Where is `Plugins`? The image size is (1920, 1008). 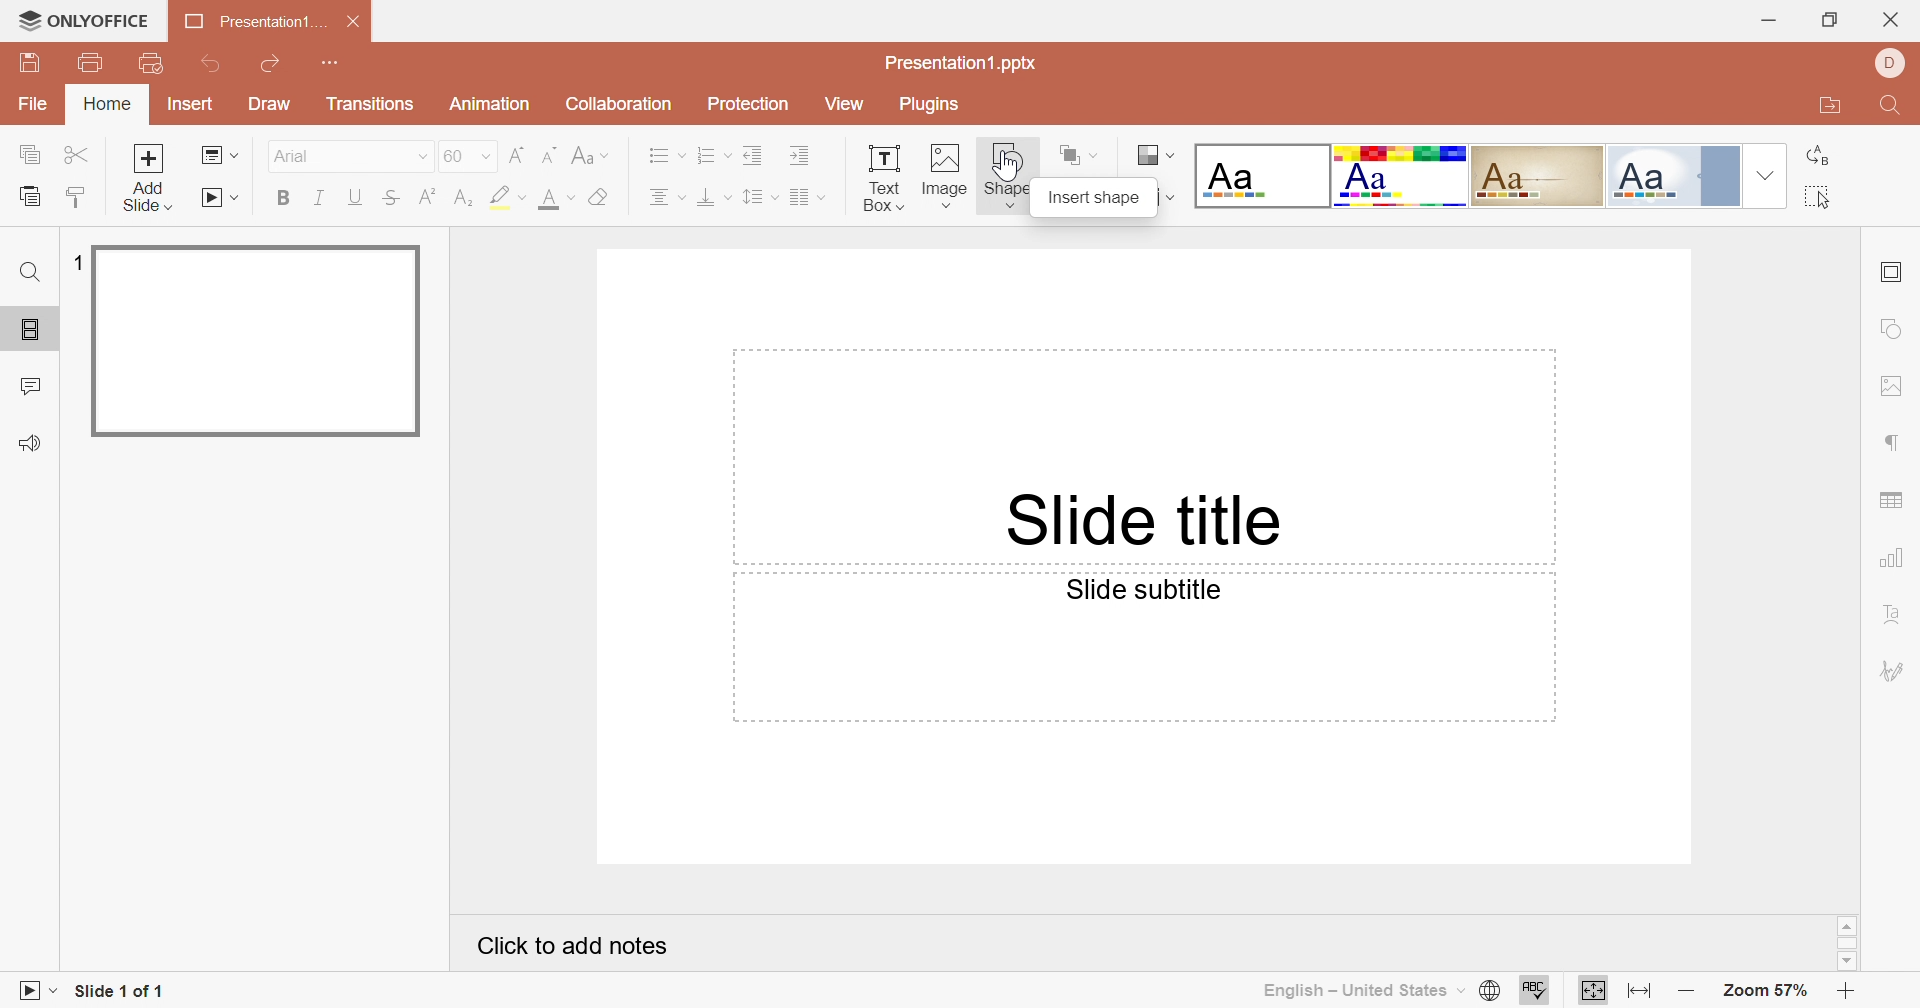 Plugins is located at coordinates (929, 104).